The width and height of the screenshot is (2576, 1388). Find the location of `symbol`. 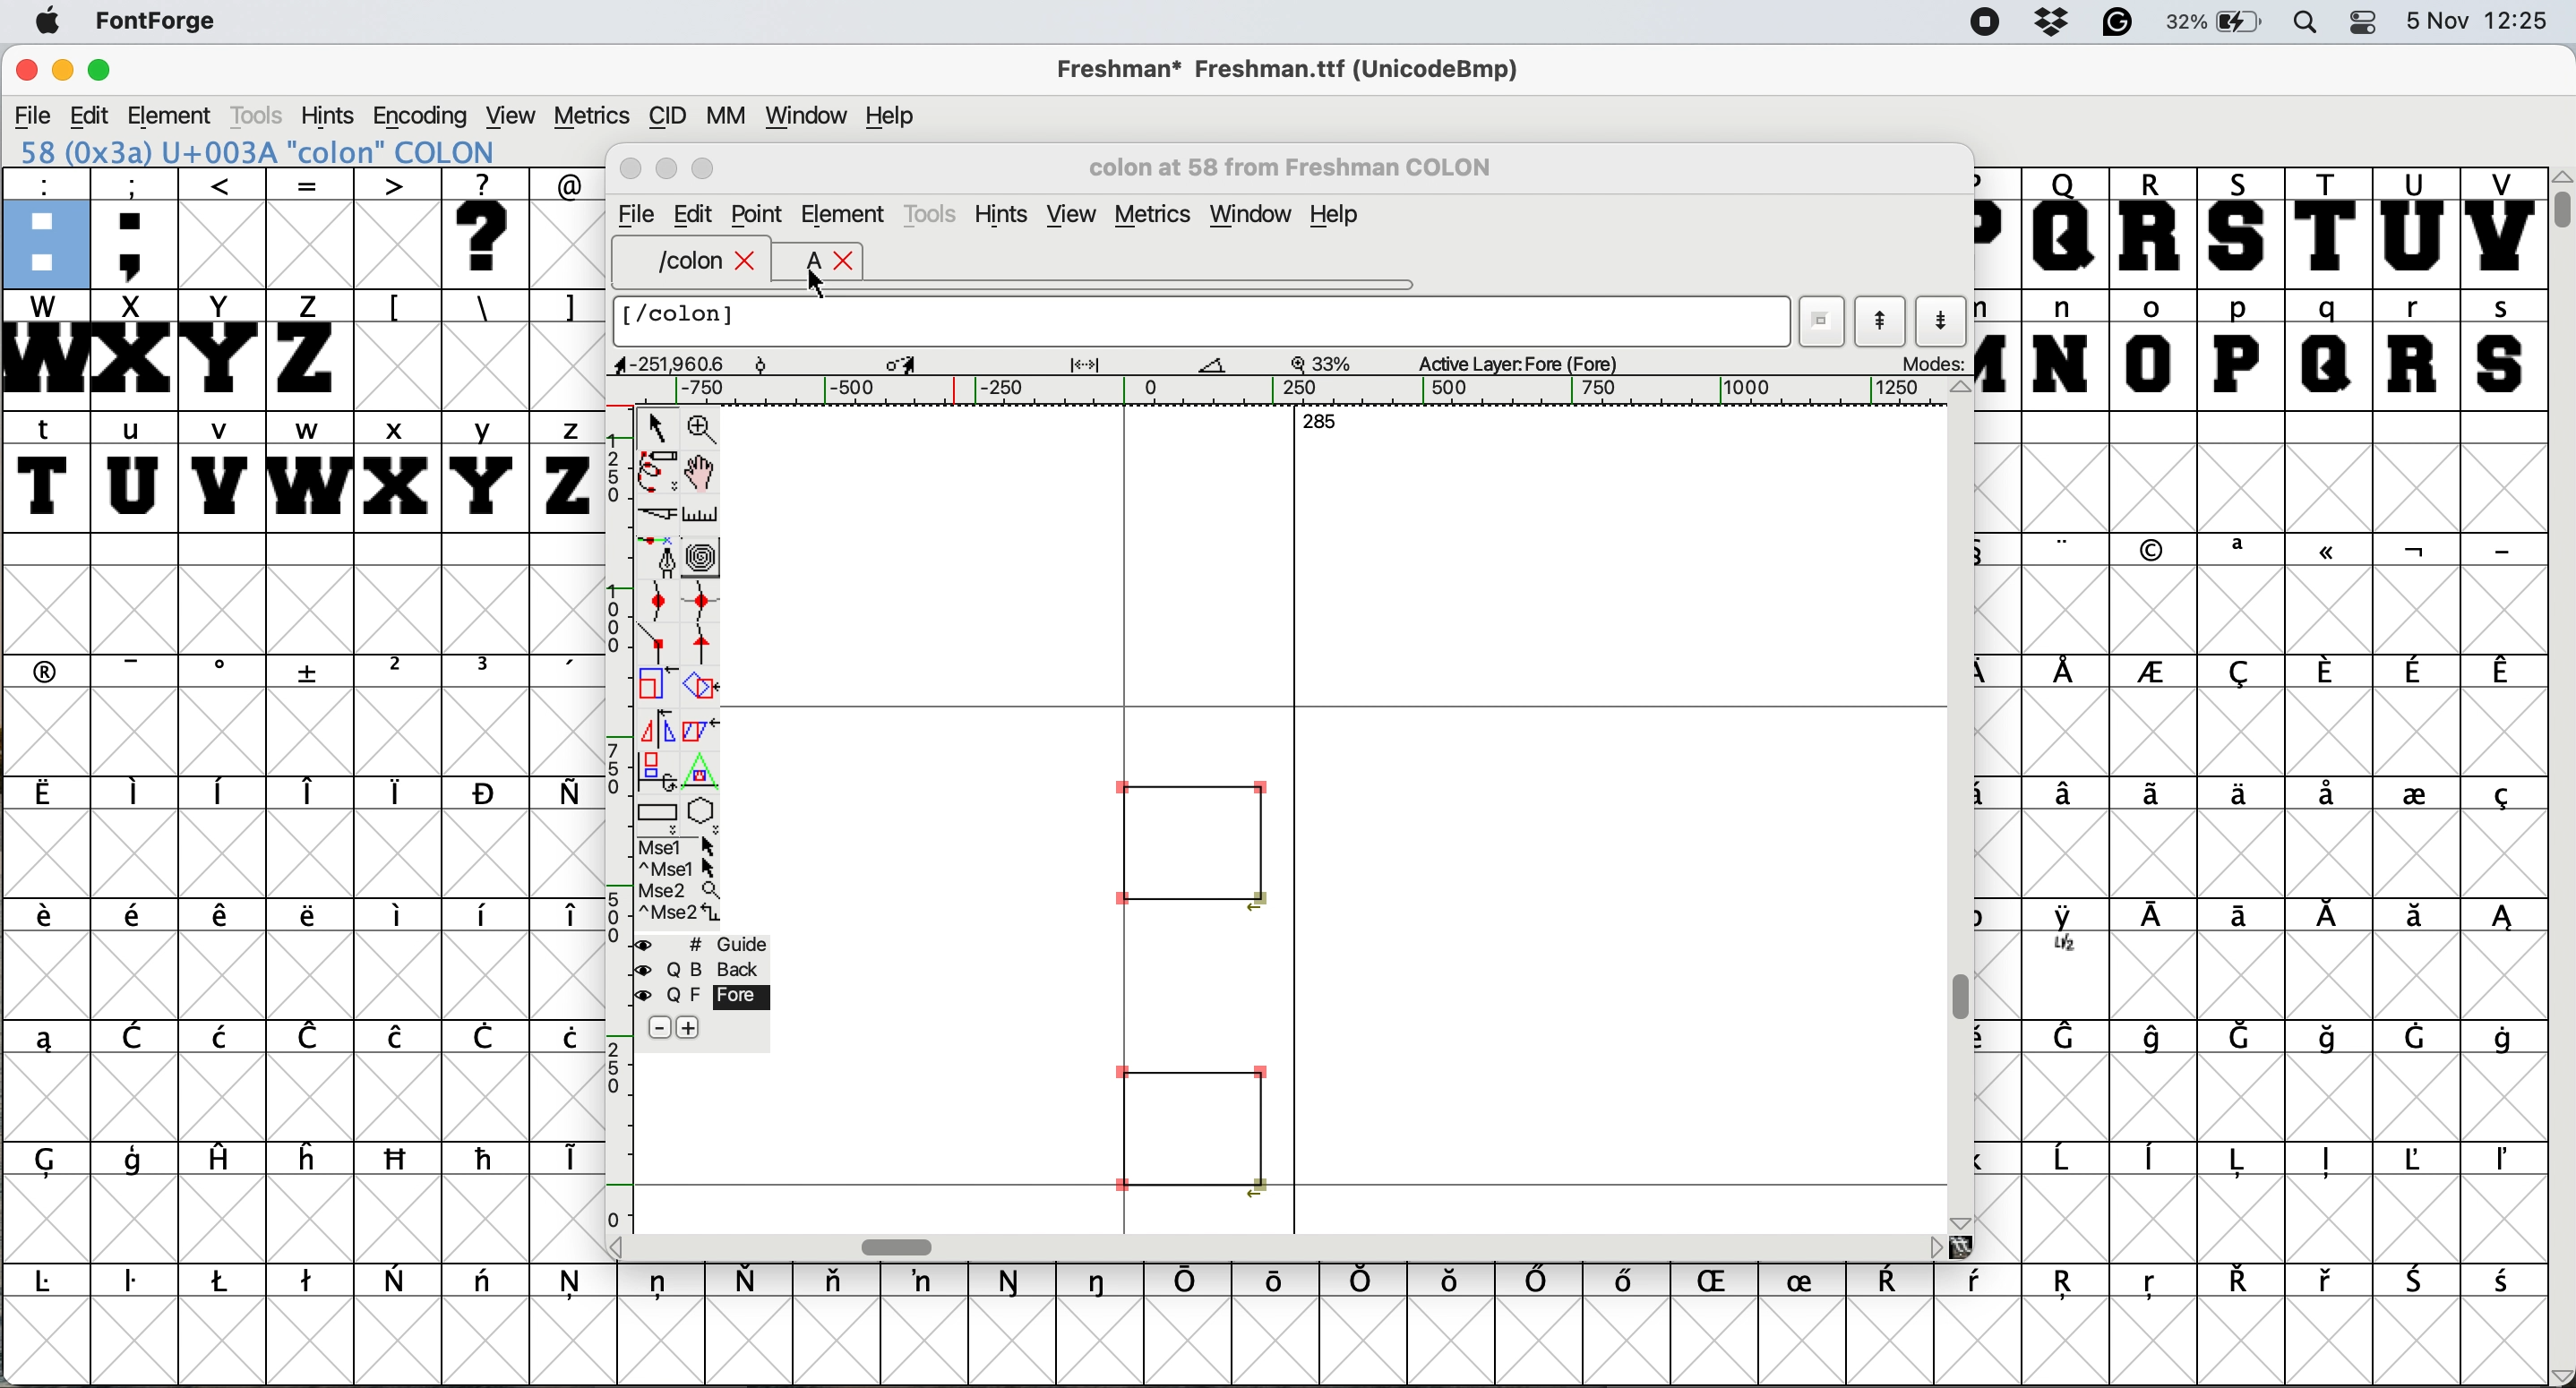

symbol is located at coordinates (223, 672).